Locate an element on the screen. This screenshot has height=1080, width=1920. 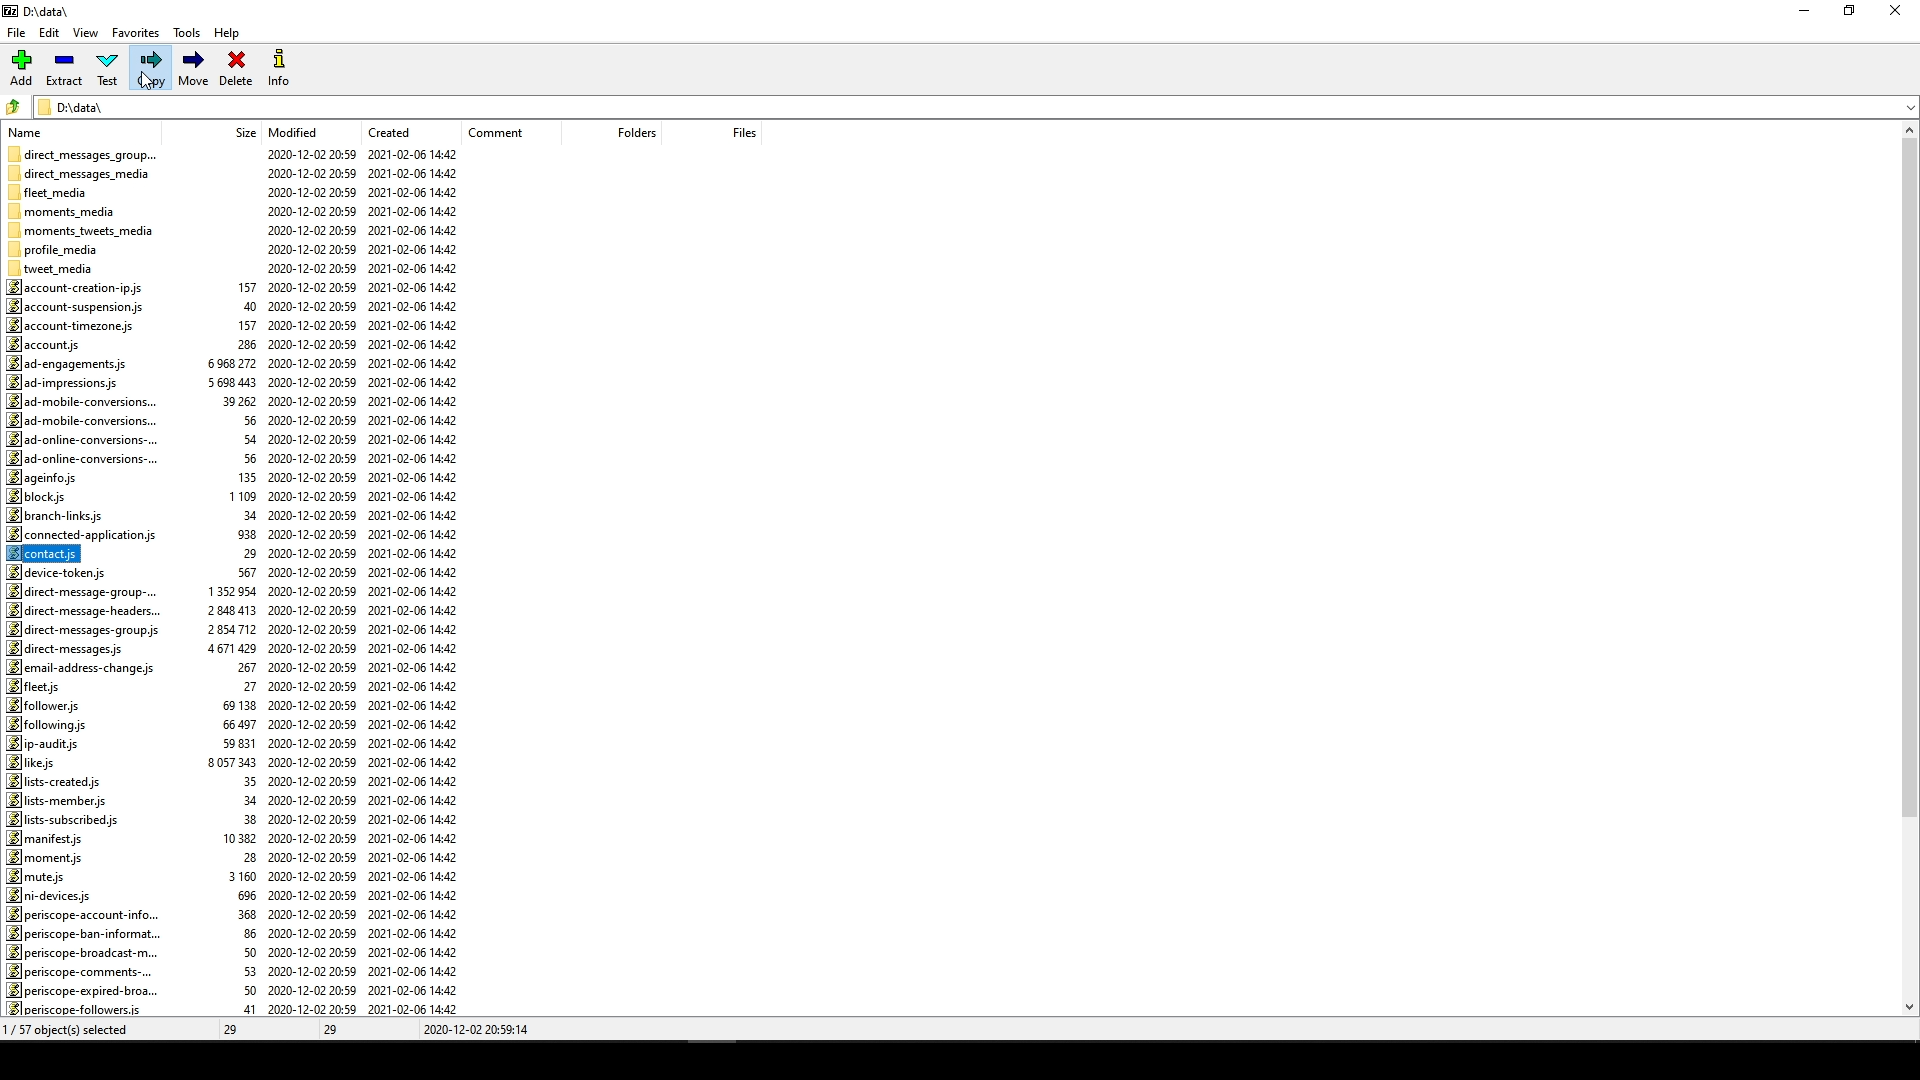
29 is located at coordinates (335, 1031).